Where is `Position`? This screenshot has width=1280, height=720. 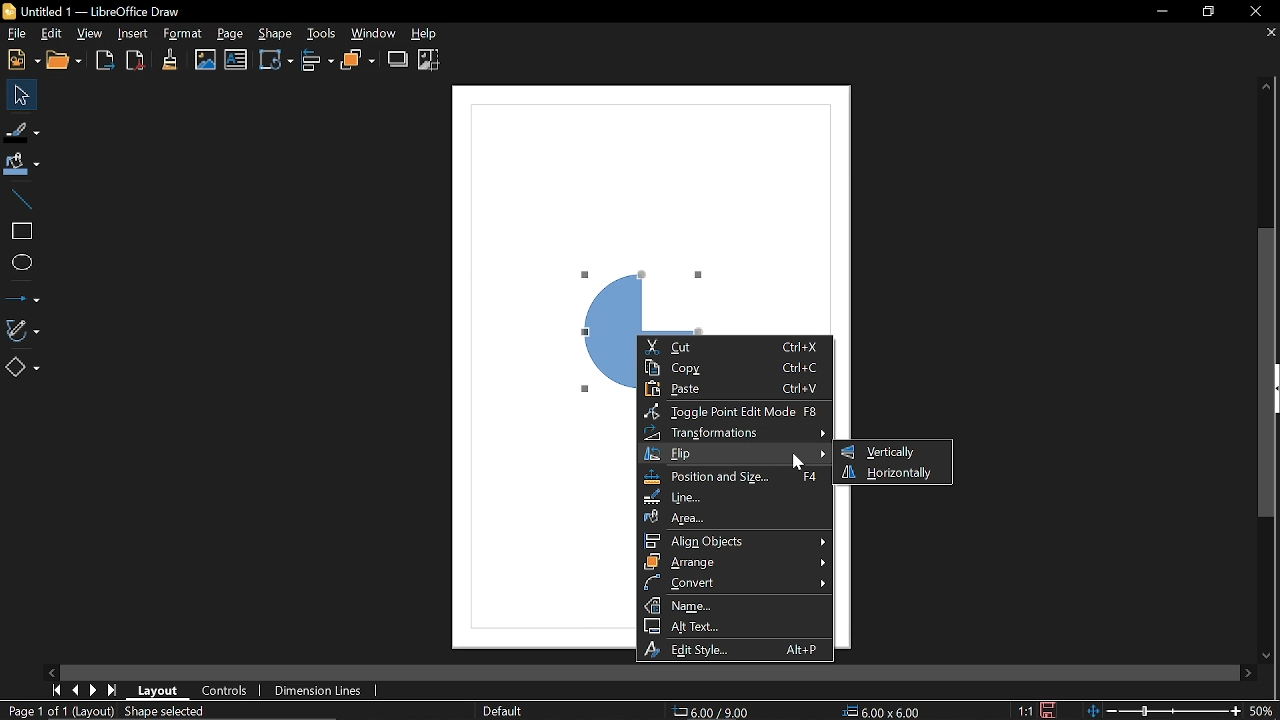
Position is located at coordinates (712, 712).